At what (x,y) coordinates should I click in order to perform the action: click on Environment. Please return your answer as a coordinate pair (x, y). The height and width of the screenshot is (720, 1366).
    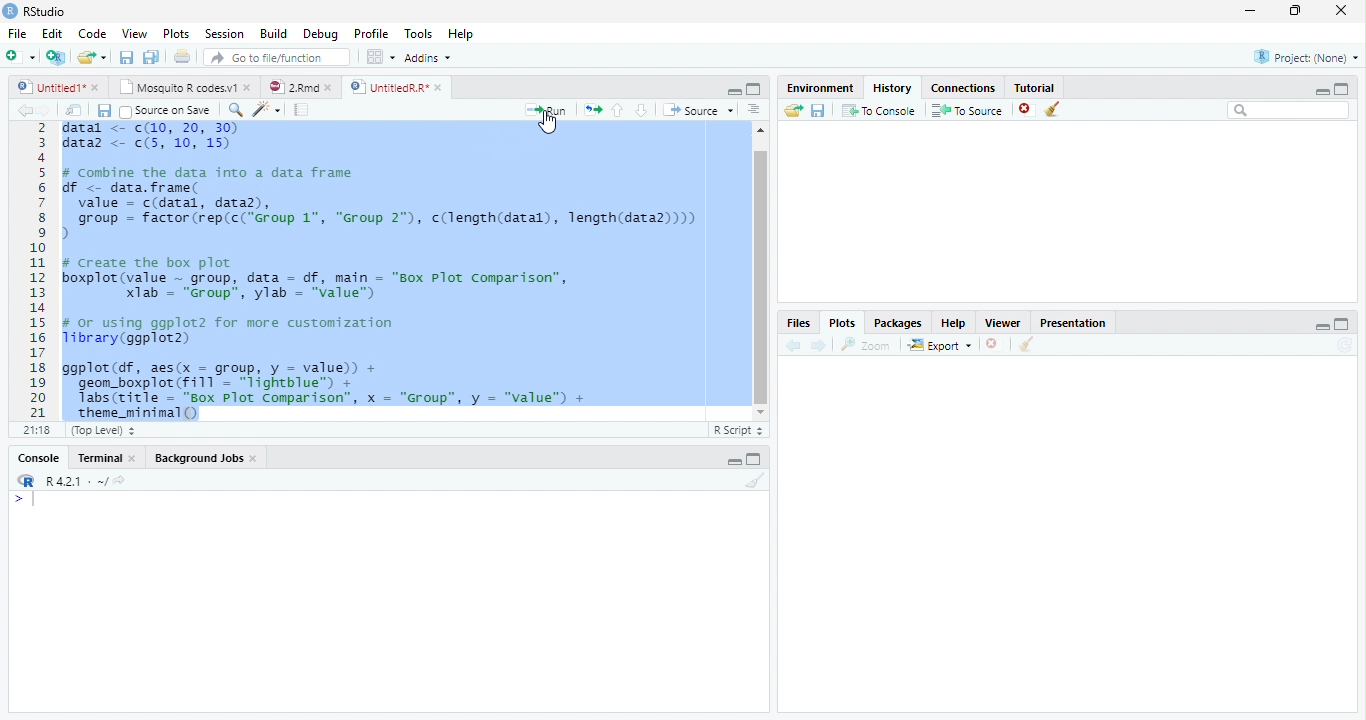
    Looking at the image, I should click on (821, 88).